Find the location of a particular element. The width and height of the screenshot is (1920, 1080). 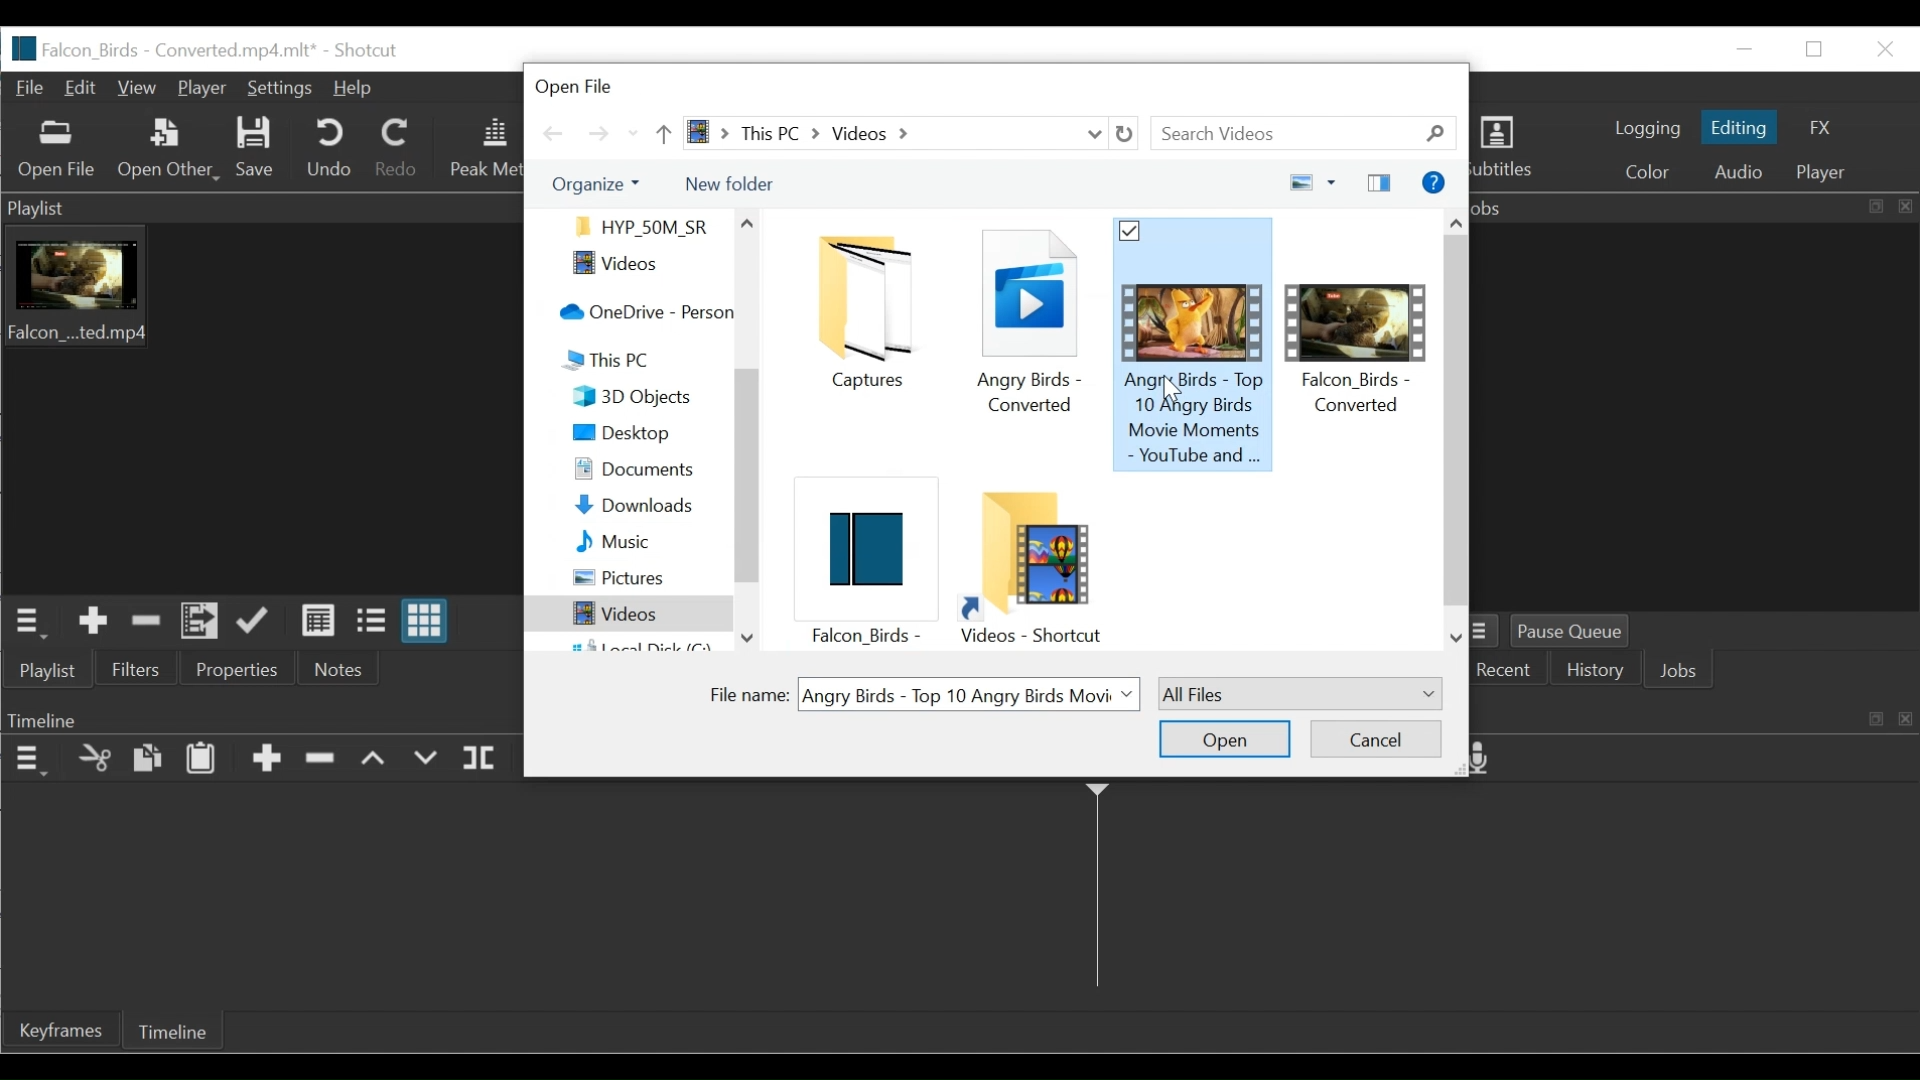

New Folder is located at coordinates (729, 184).